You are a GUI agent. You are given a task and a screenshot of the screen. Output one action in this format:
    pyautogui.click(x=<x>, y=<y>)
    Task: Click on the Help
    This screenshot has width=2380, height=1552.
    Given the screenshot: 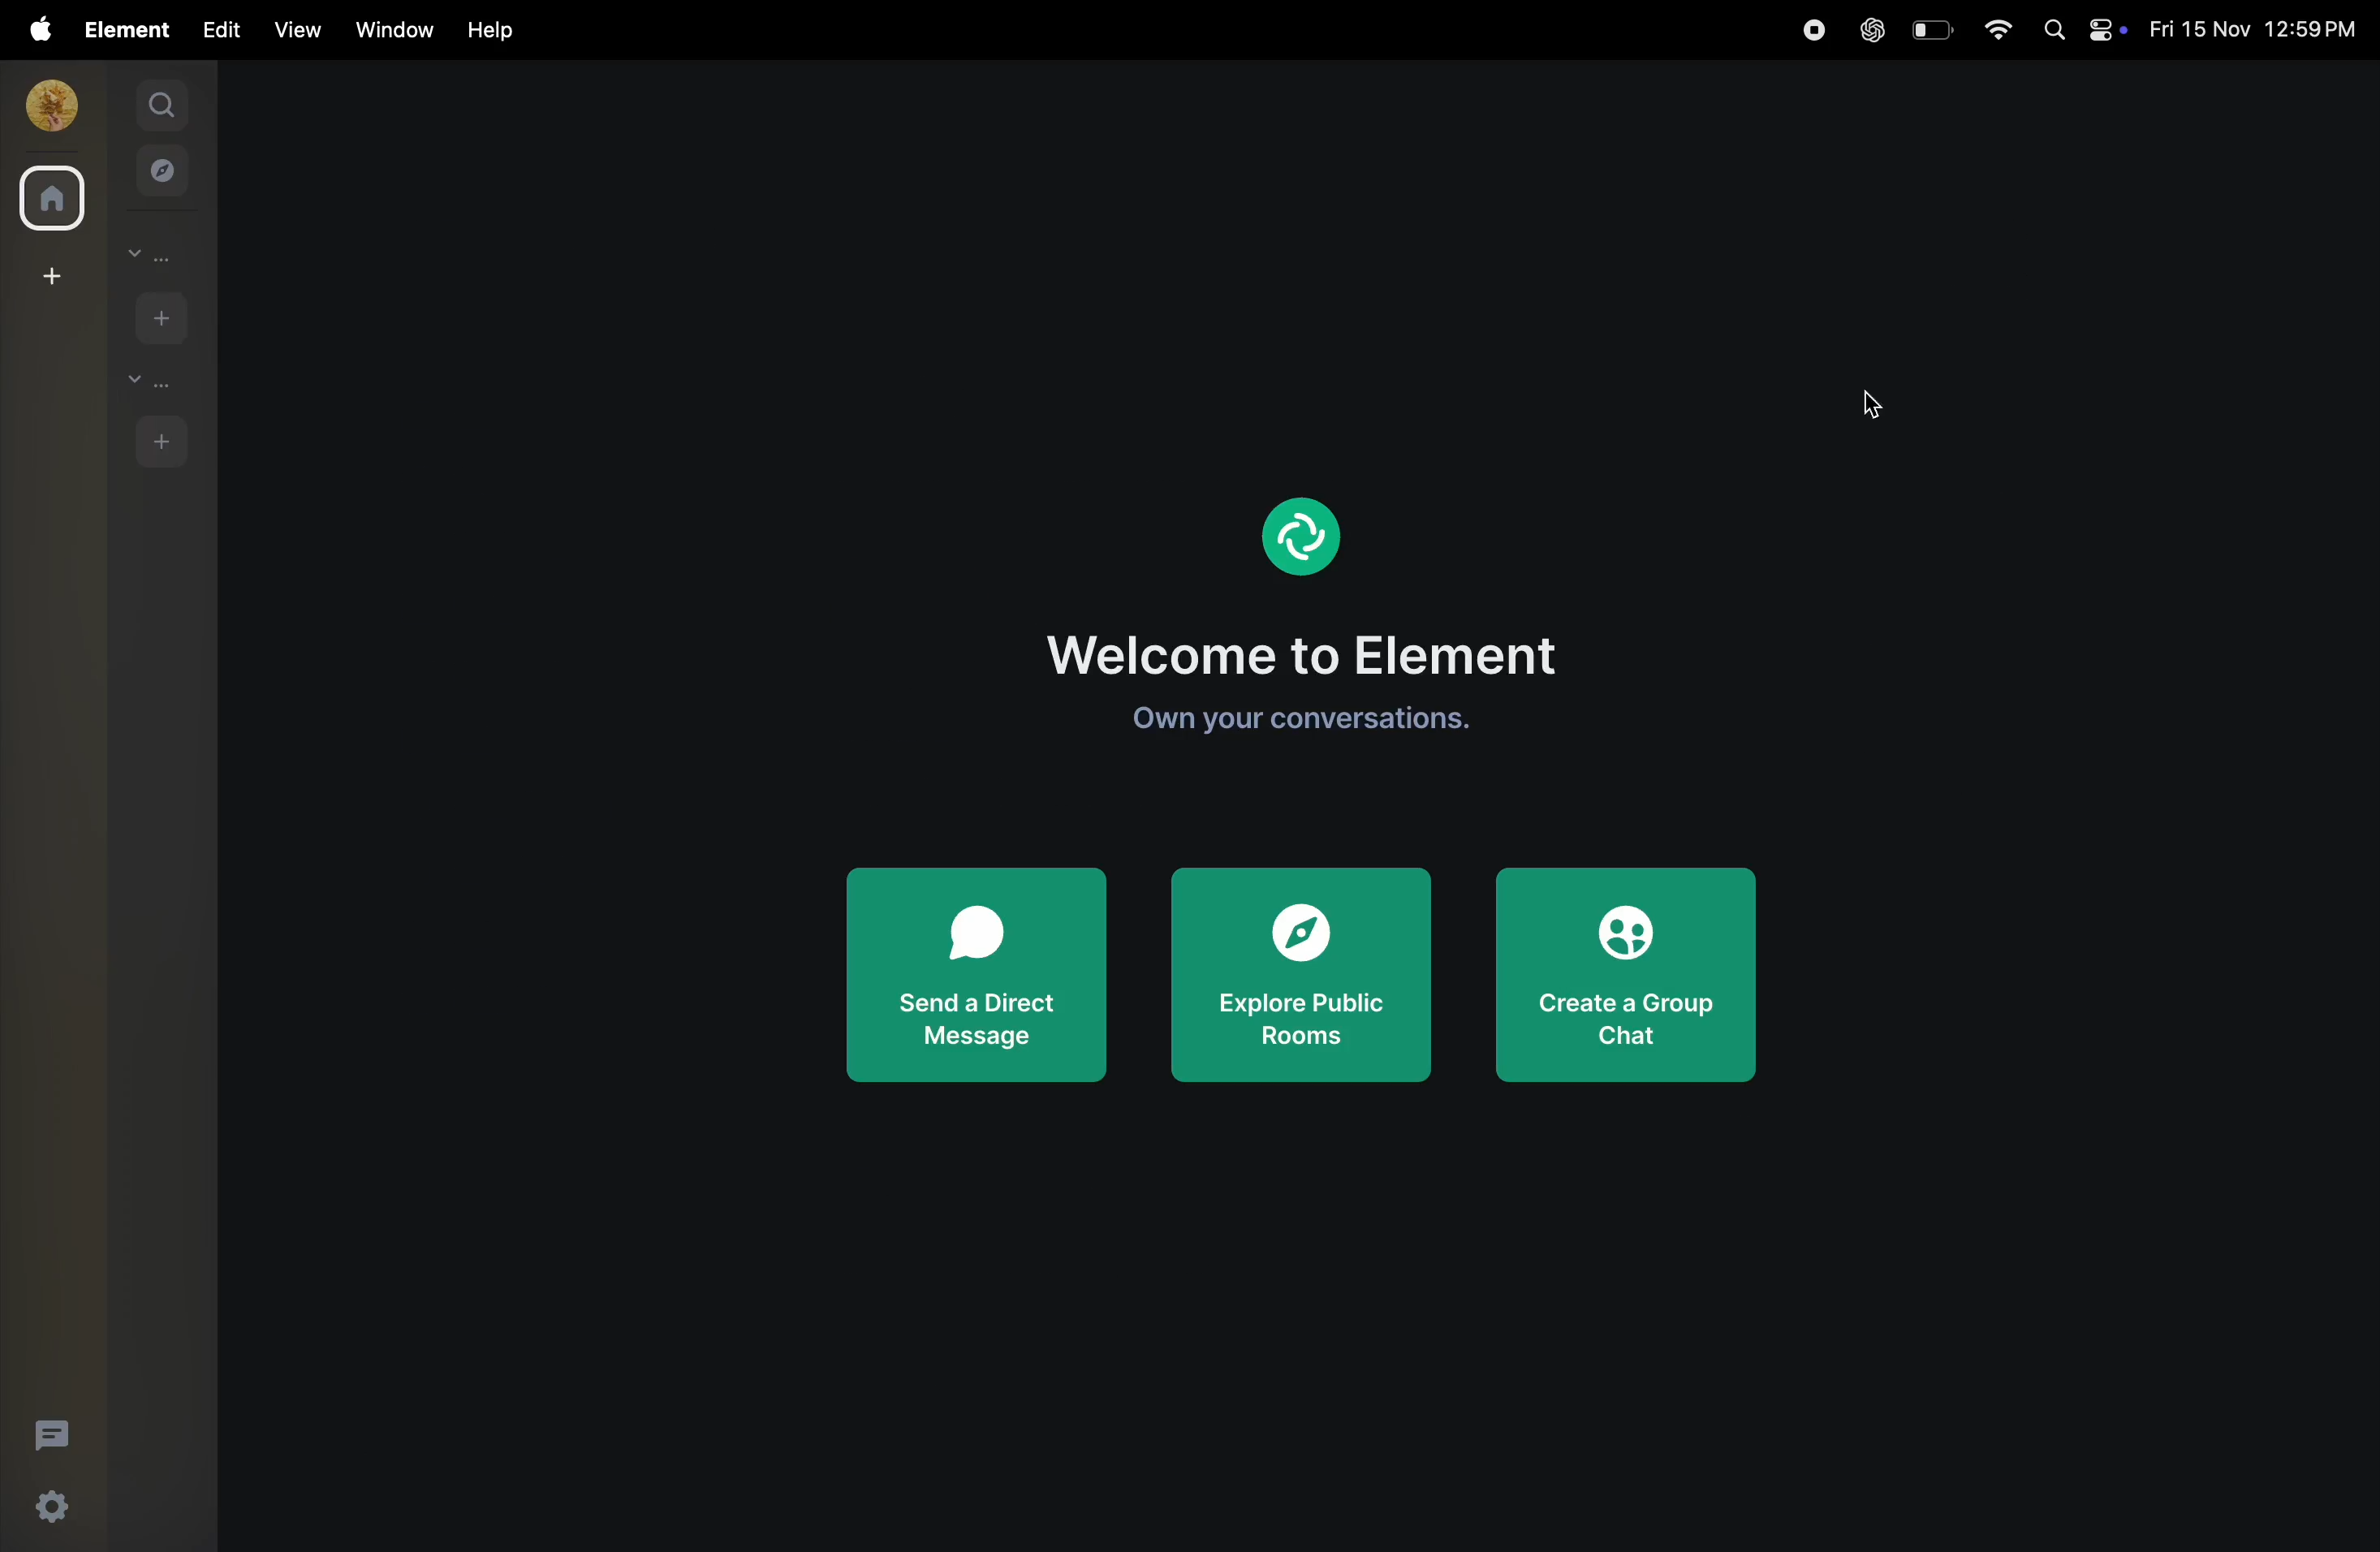 What is the action you would take?
    pyautogui.click(x=493, y=30)
    